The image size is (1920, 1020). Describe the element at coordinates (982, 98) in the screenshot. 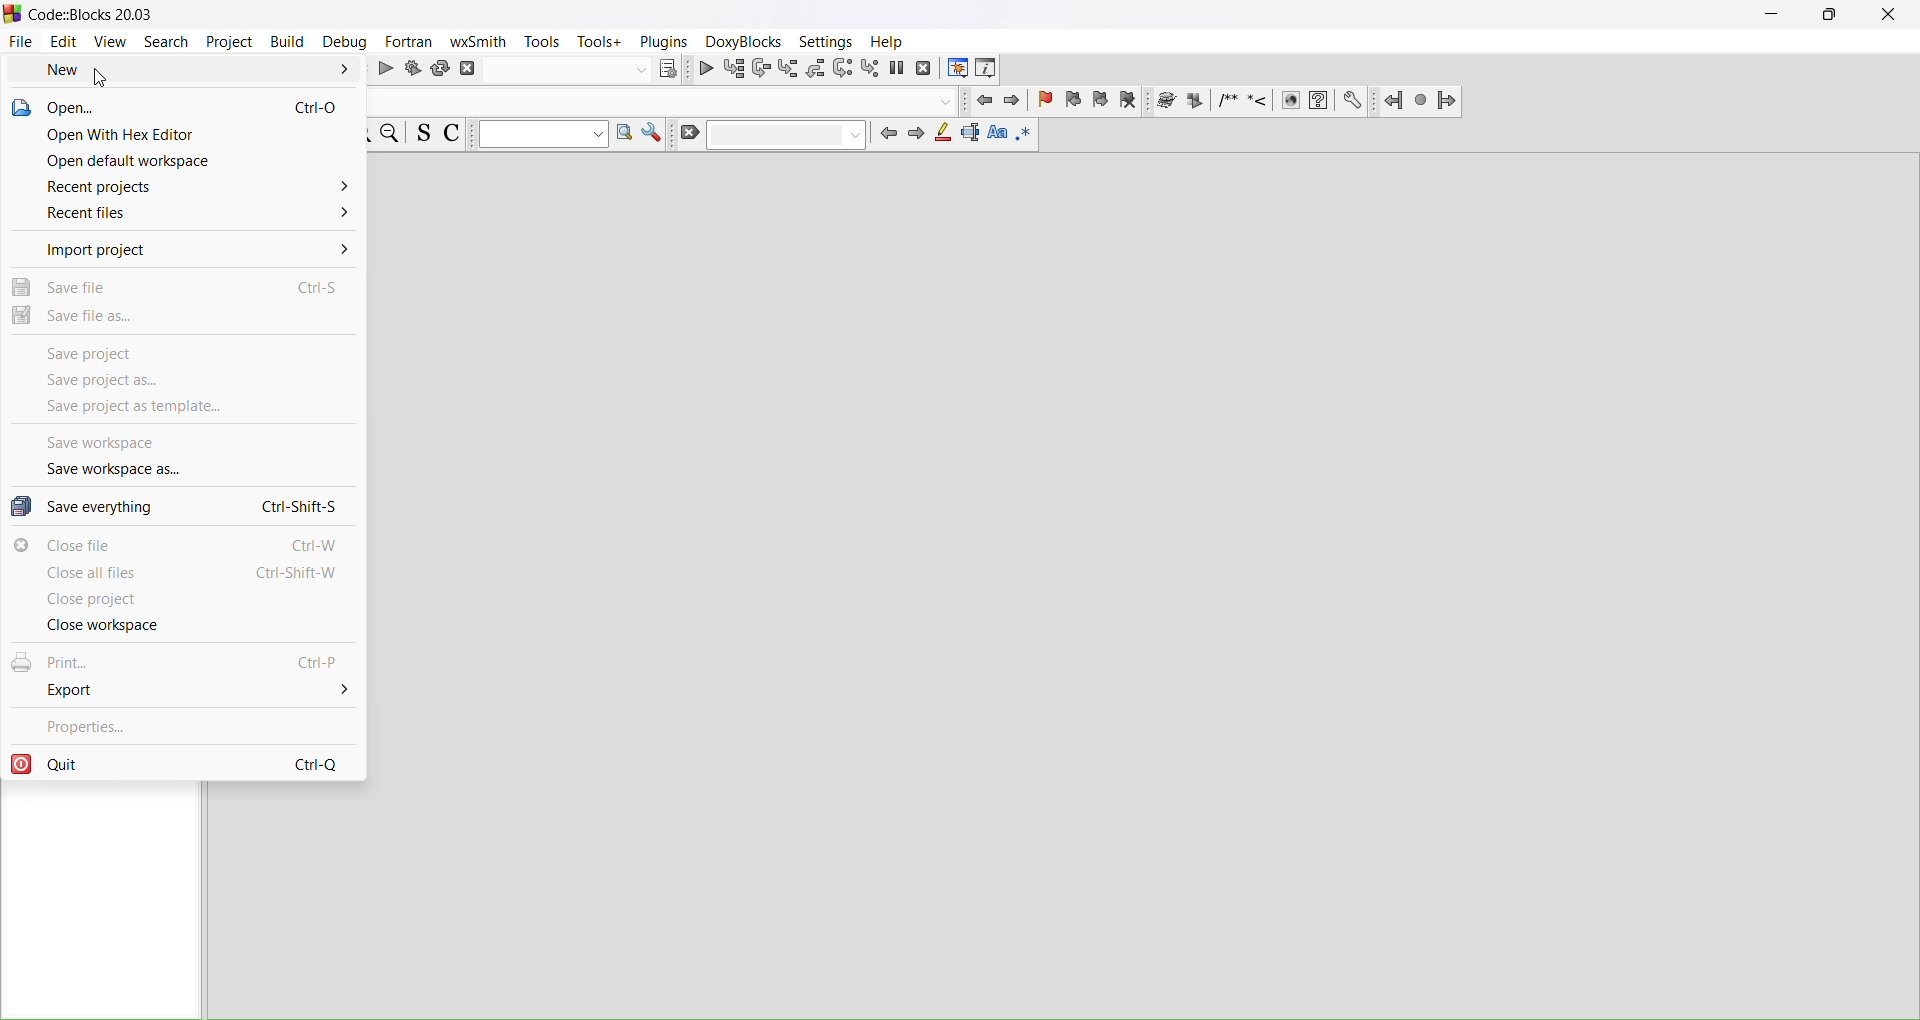

I see `jump back` at that location.